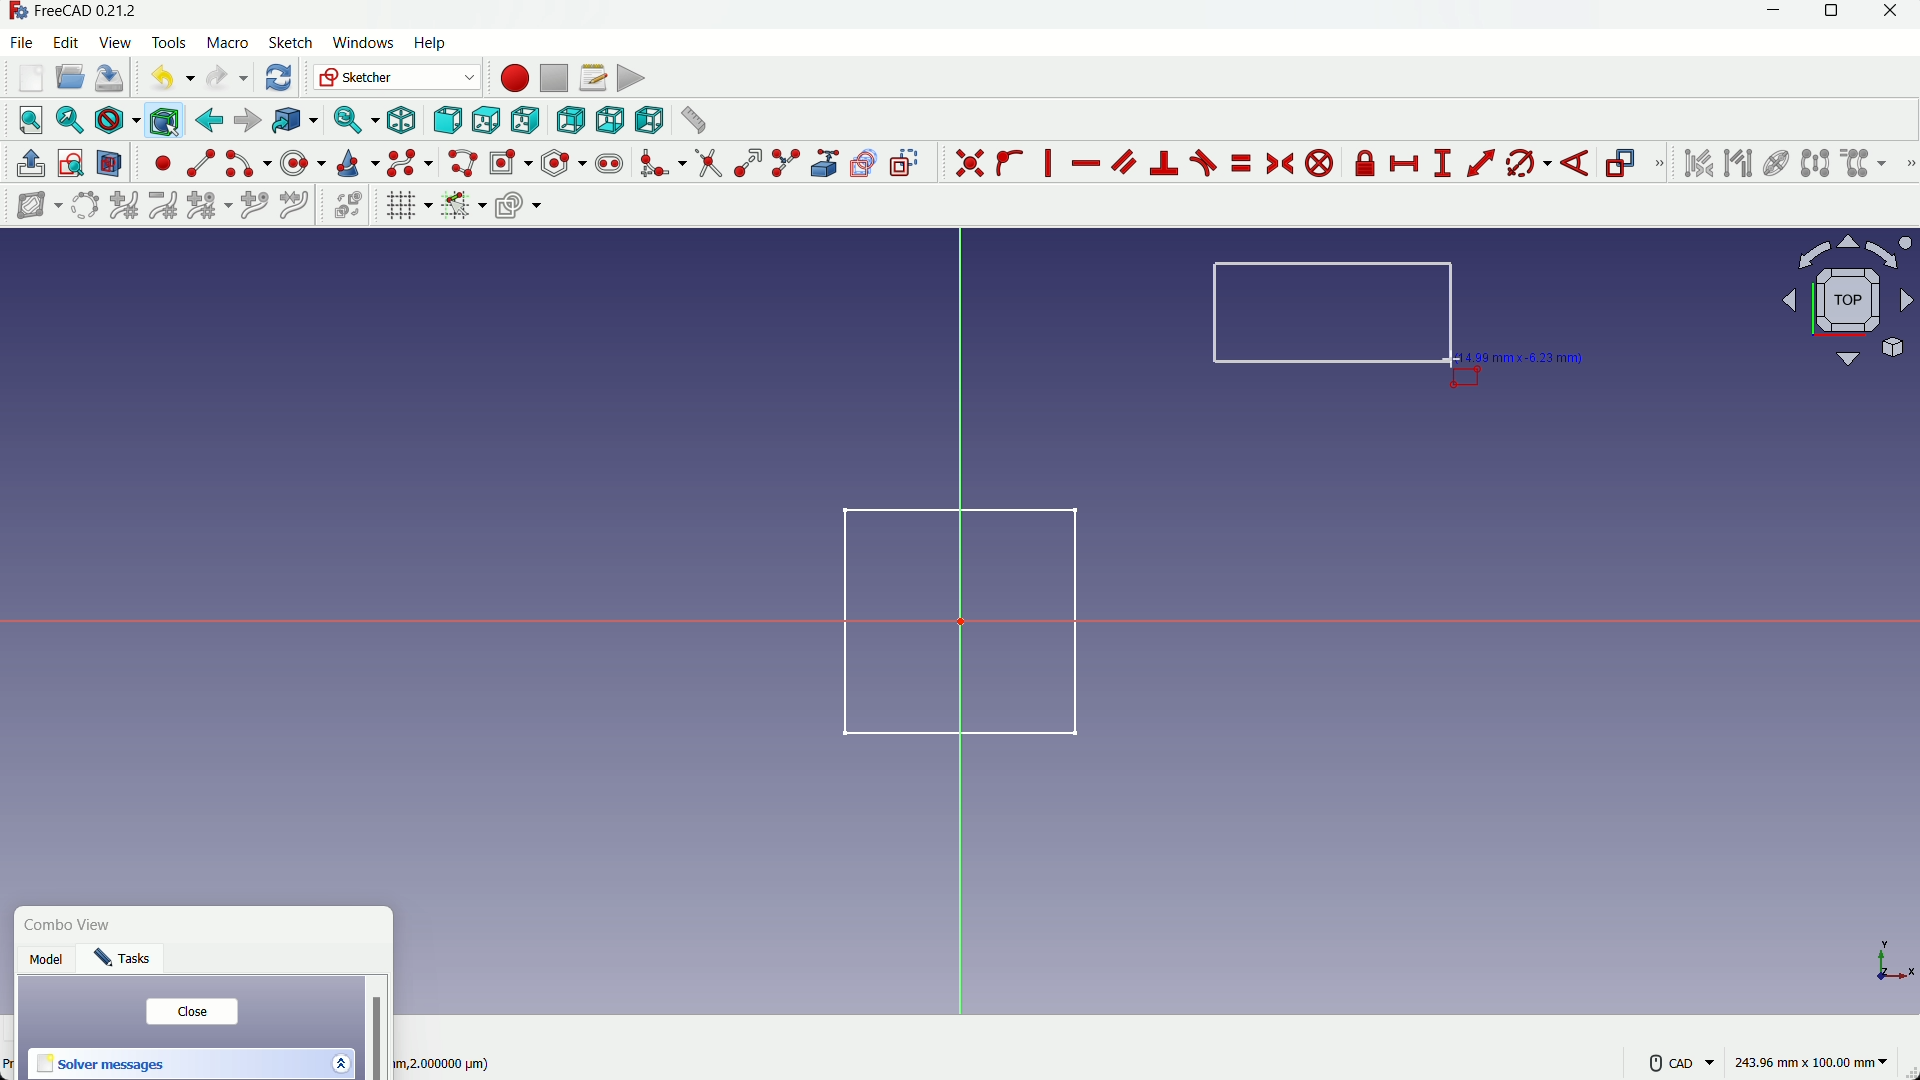  I want to click on refresh, so click(281, 77).